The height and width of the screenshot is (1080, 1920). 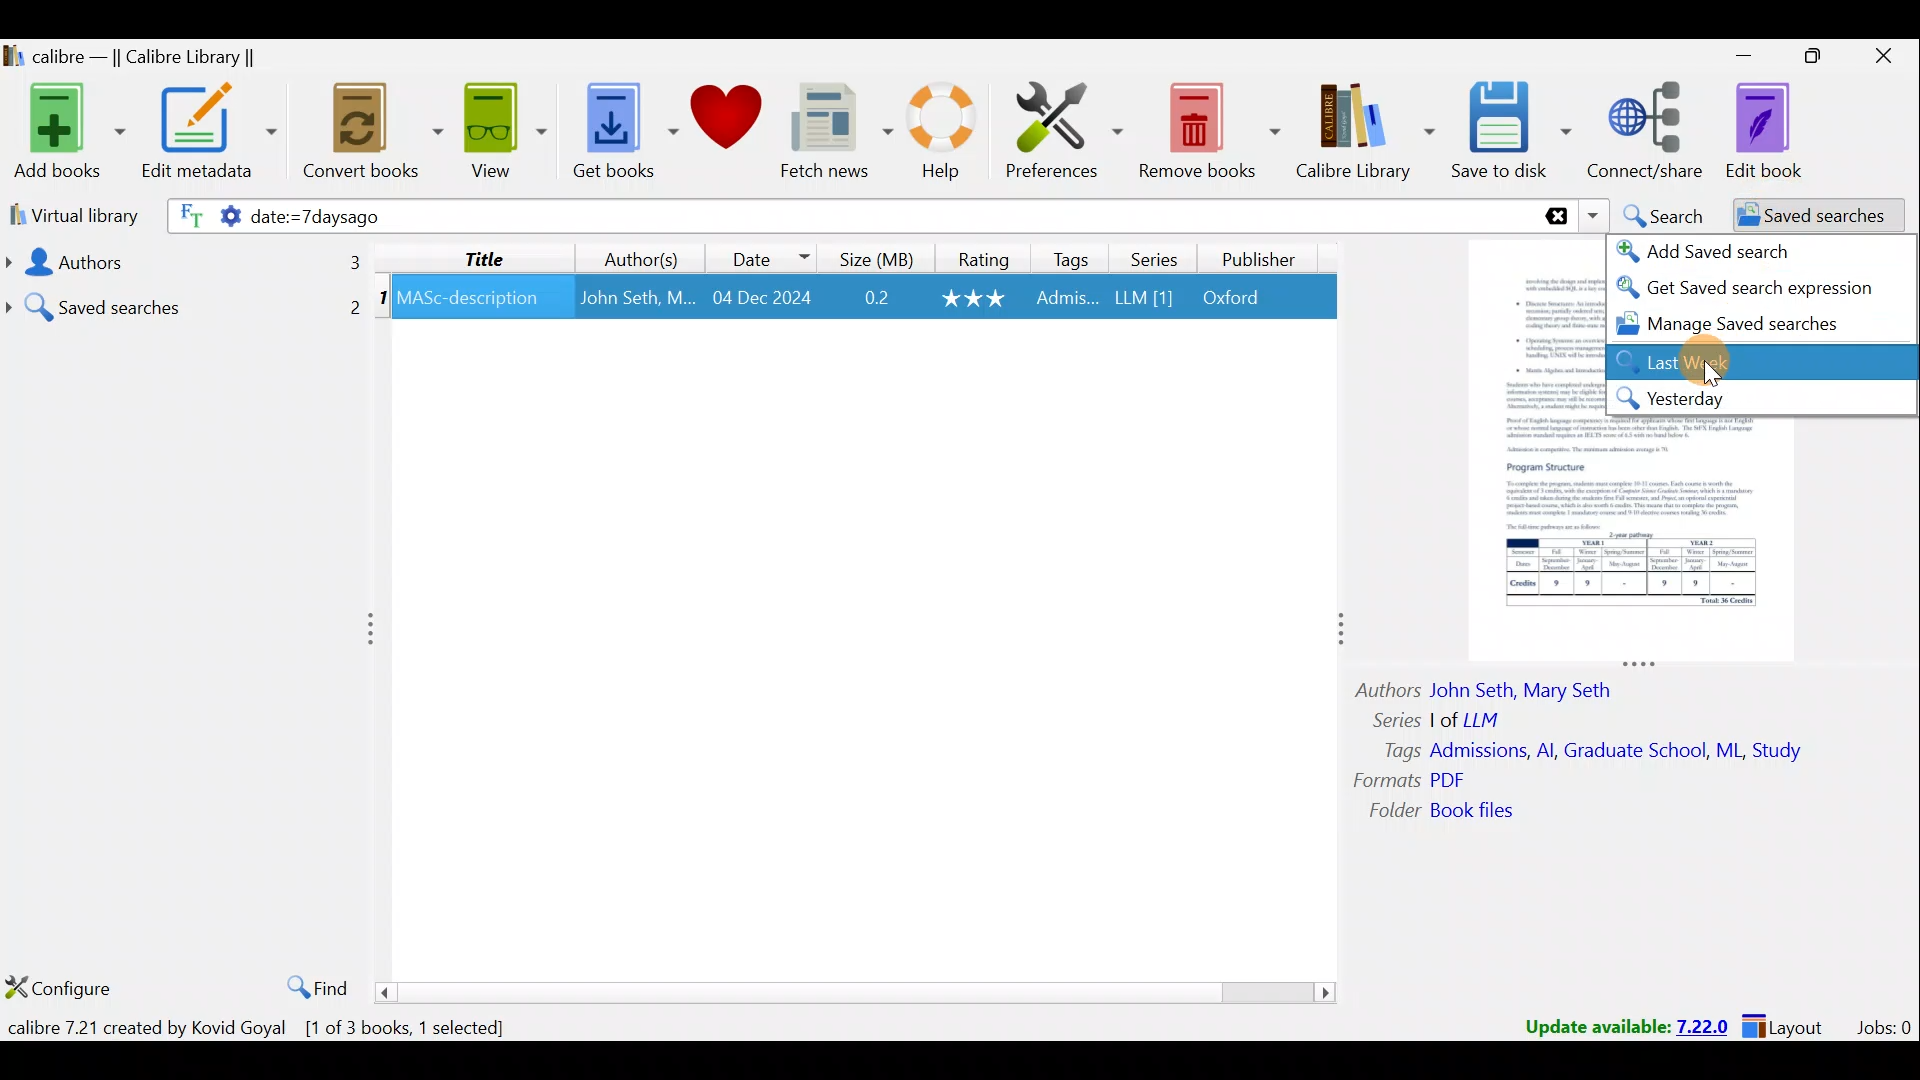 What do you see at coordinates (1722, 363) in the screenshot?
I see `Cursor` at bounding box center [1722, 363].